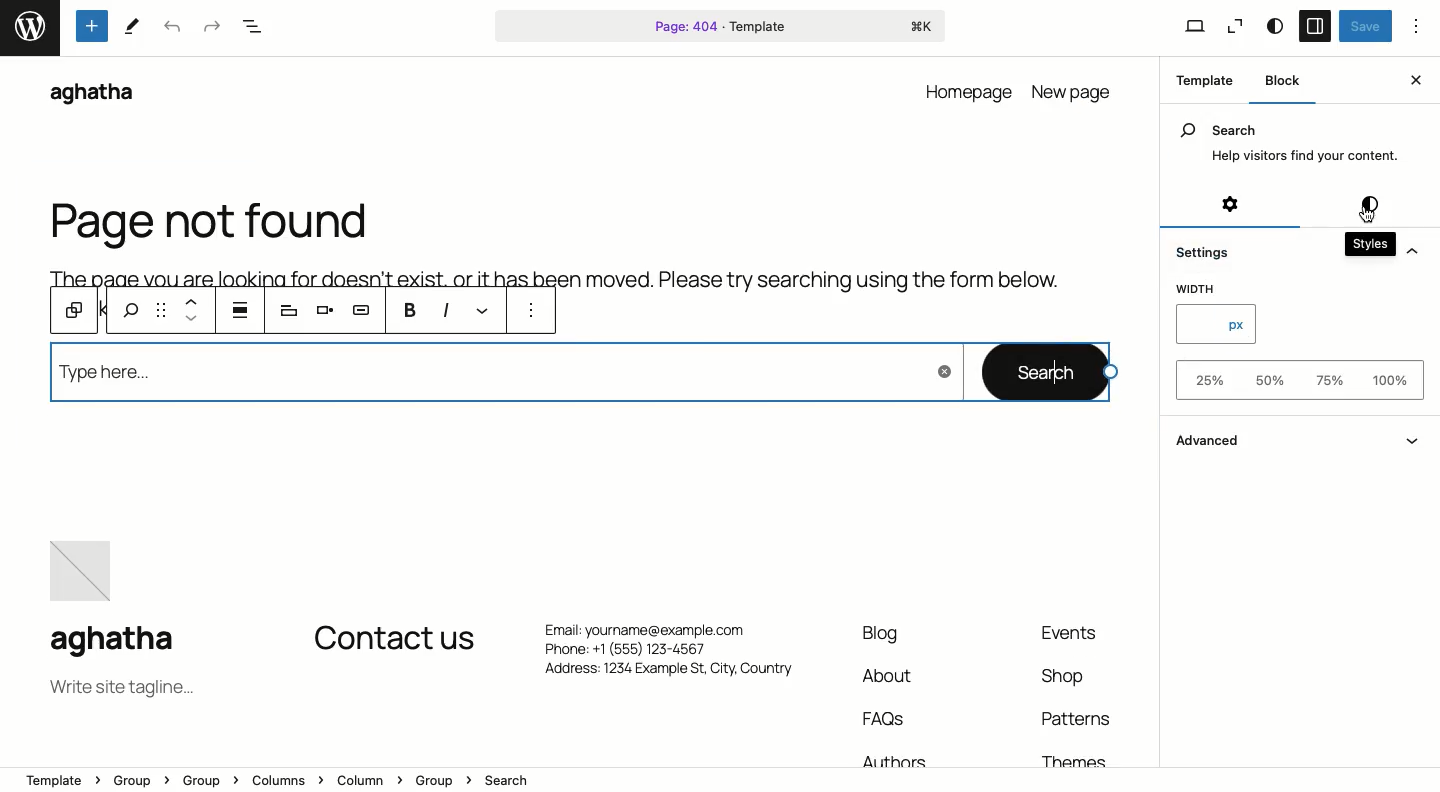  I want to click on search, so click(130, 312).